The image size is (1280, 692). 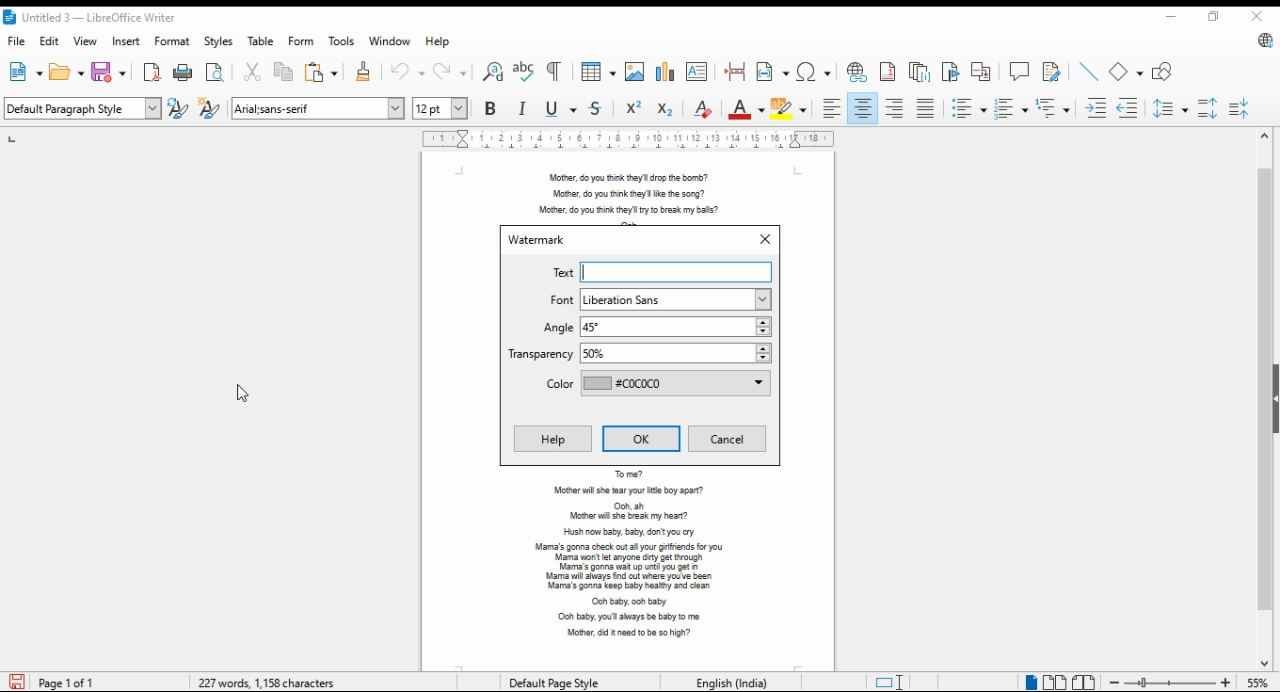 I want to click on highlight color, so click(x=791, y=108).